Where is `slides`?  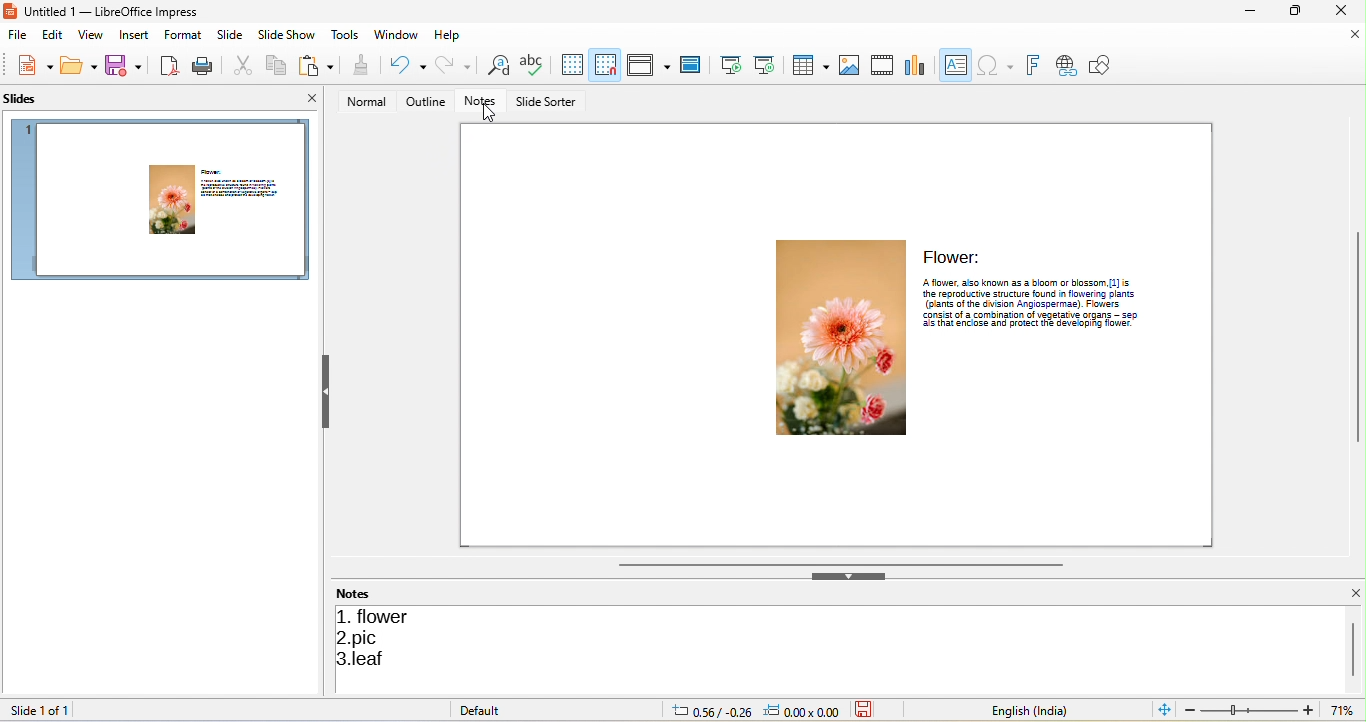 slides is located at coordinates (33, 99).